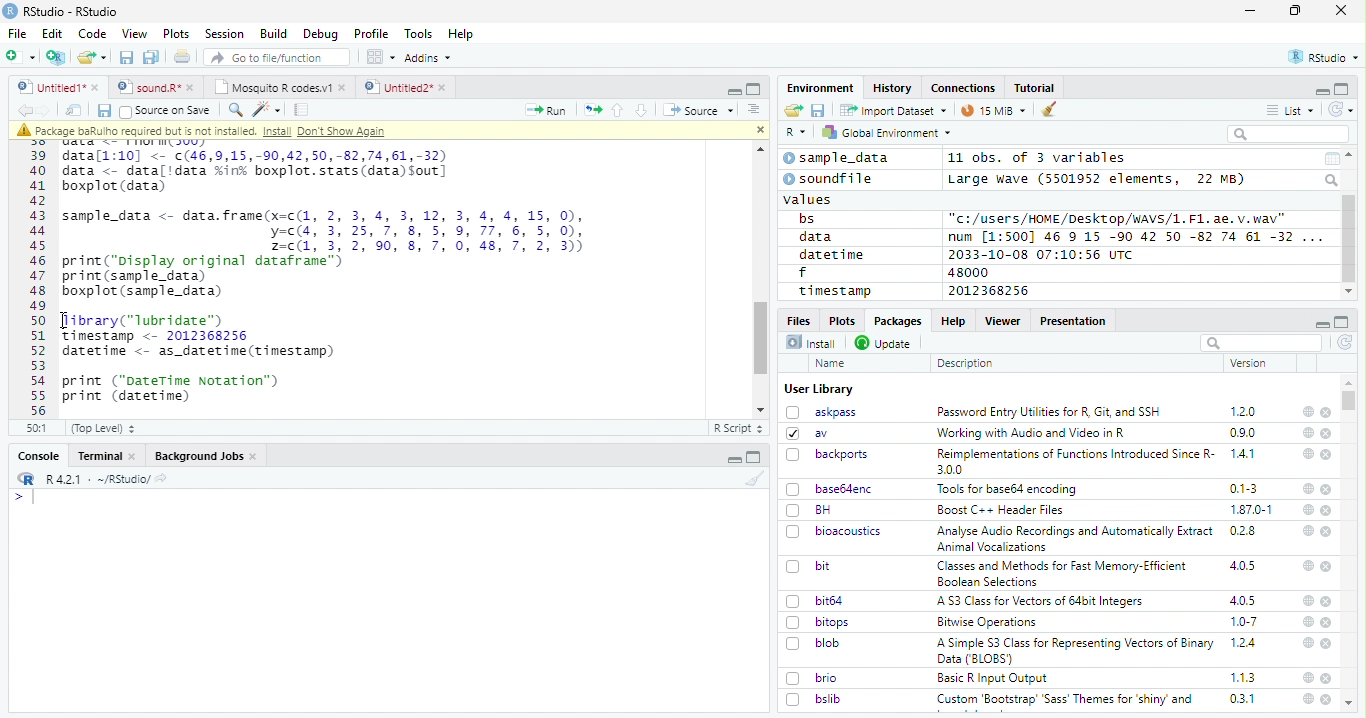 Image resolution: width=1366 pixels, height=718 pixels. Describe the element at coordinates (164, 110) in the screenshot. I see `Source on Save` at that location.